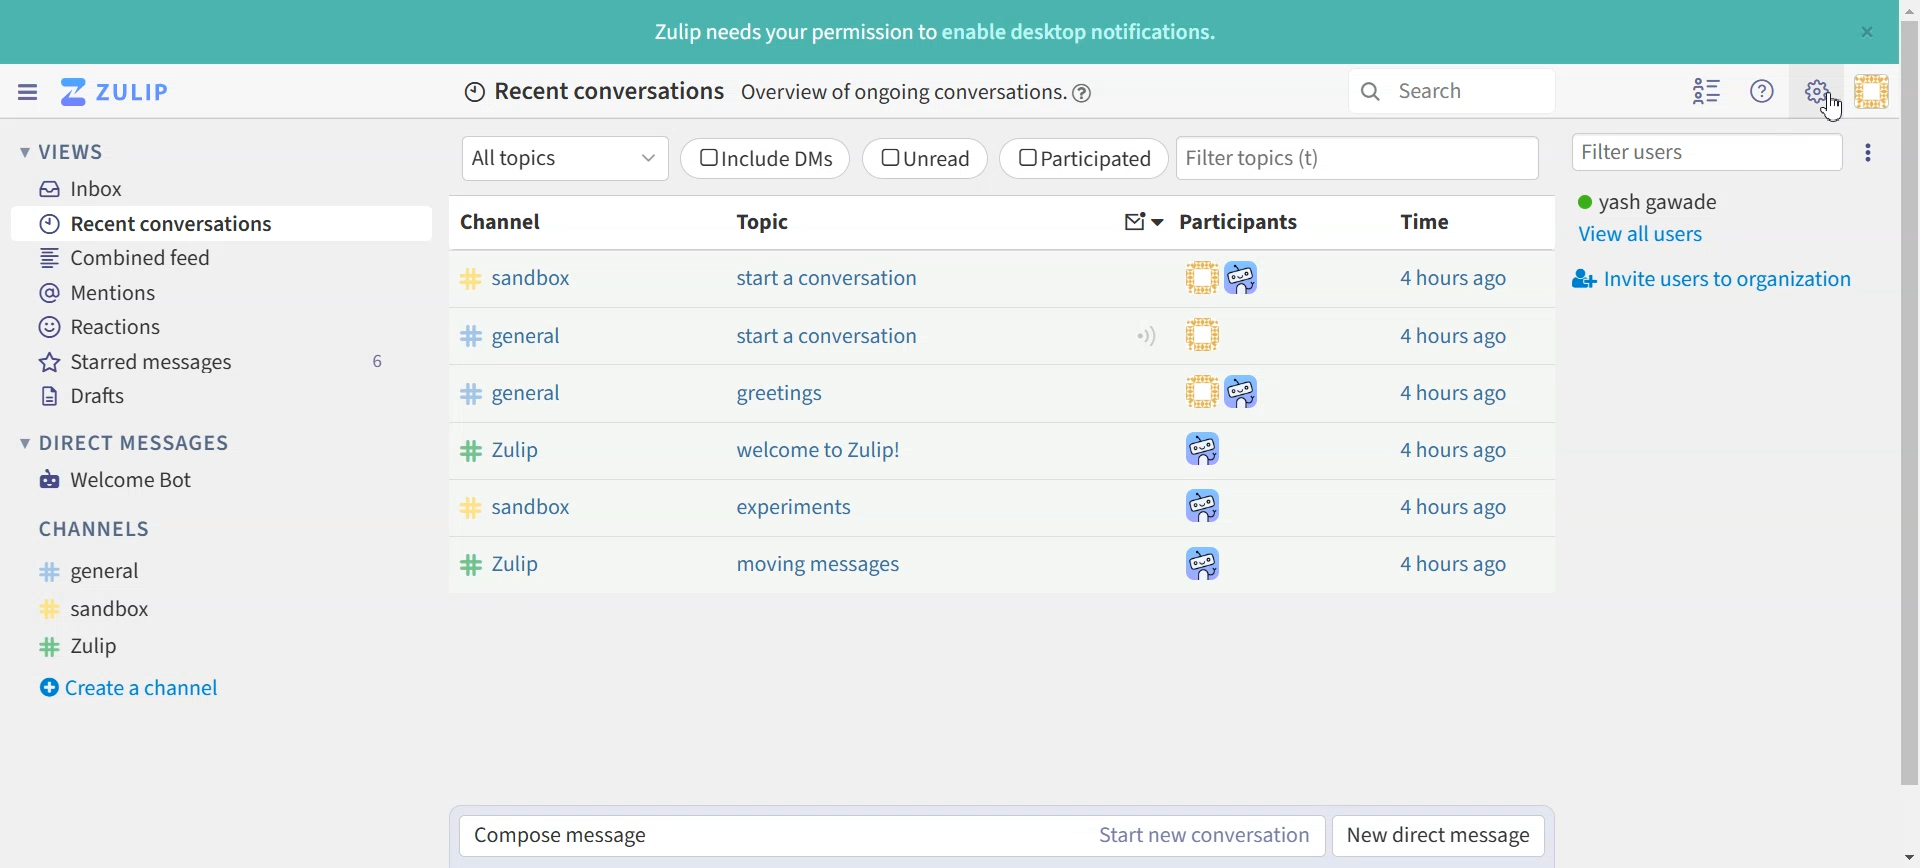 Image resolution: width=1920 pixels, height=868 pixels. What do you see at coordinates (825, 566) in the screenshot?
I see `Moving messages` at bounding box center [825, 566].